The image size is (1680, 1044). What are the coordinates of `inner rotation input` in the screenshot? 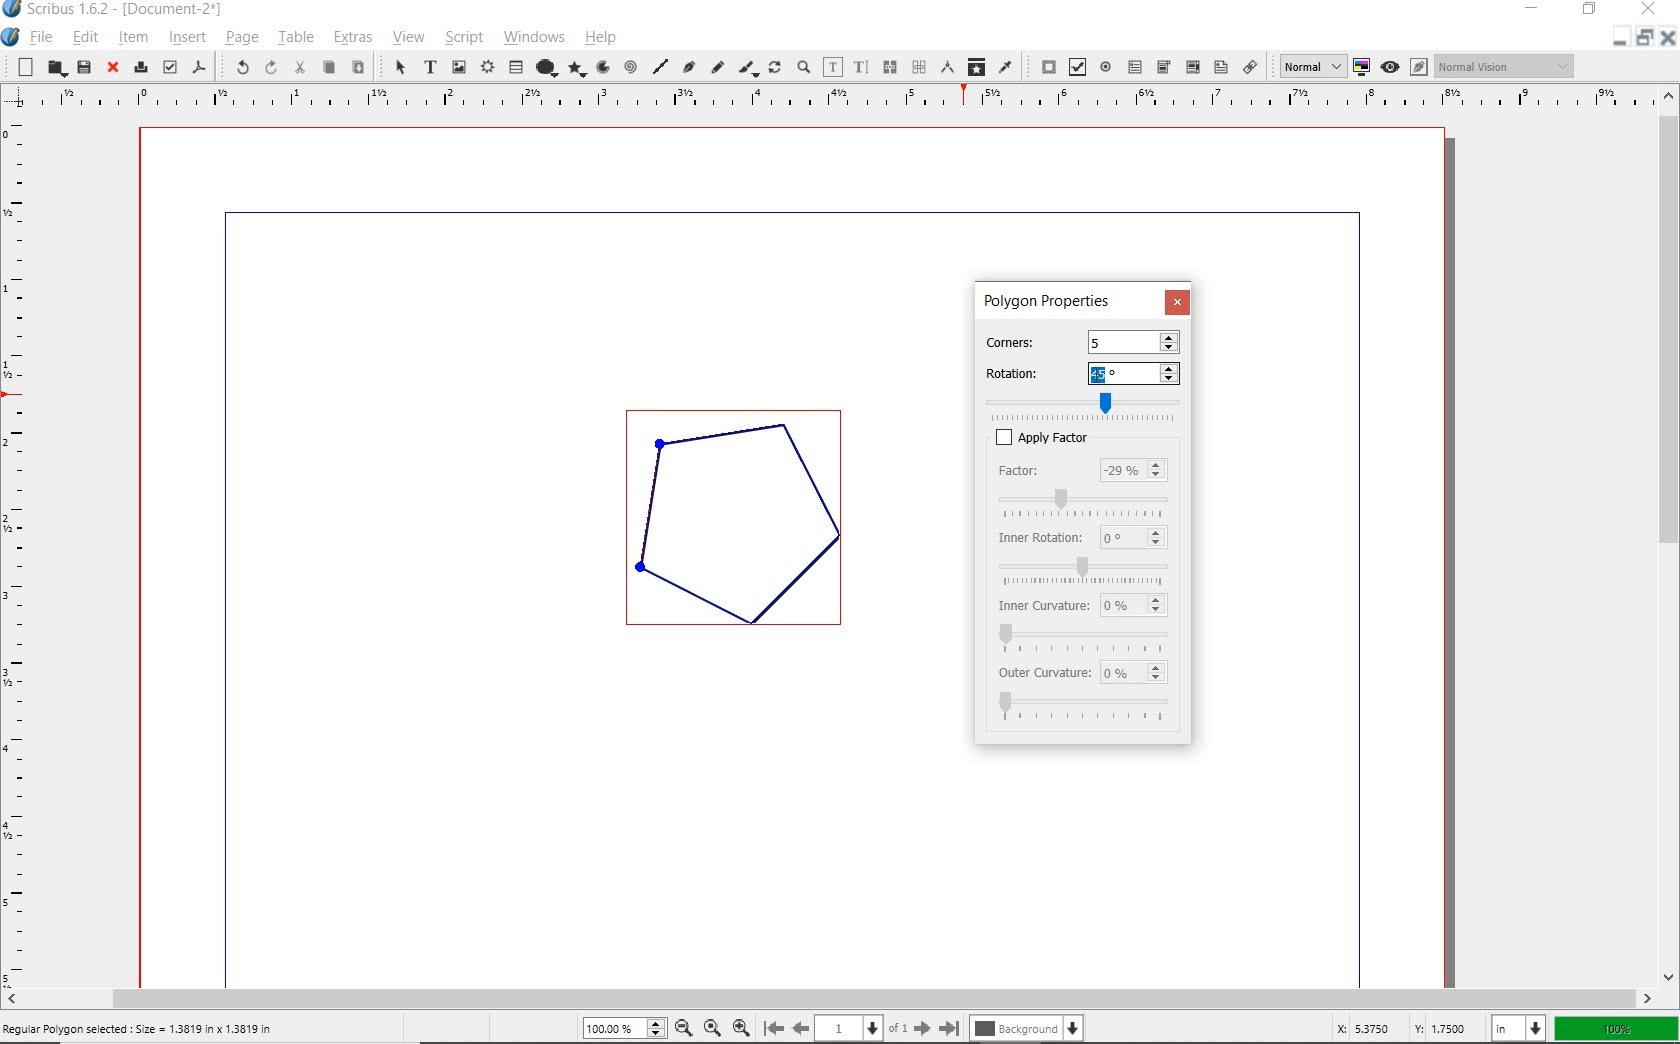 It's located at (1133, 537).